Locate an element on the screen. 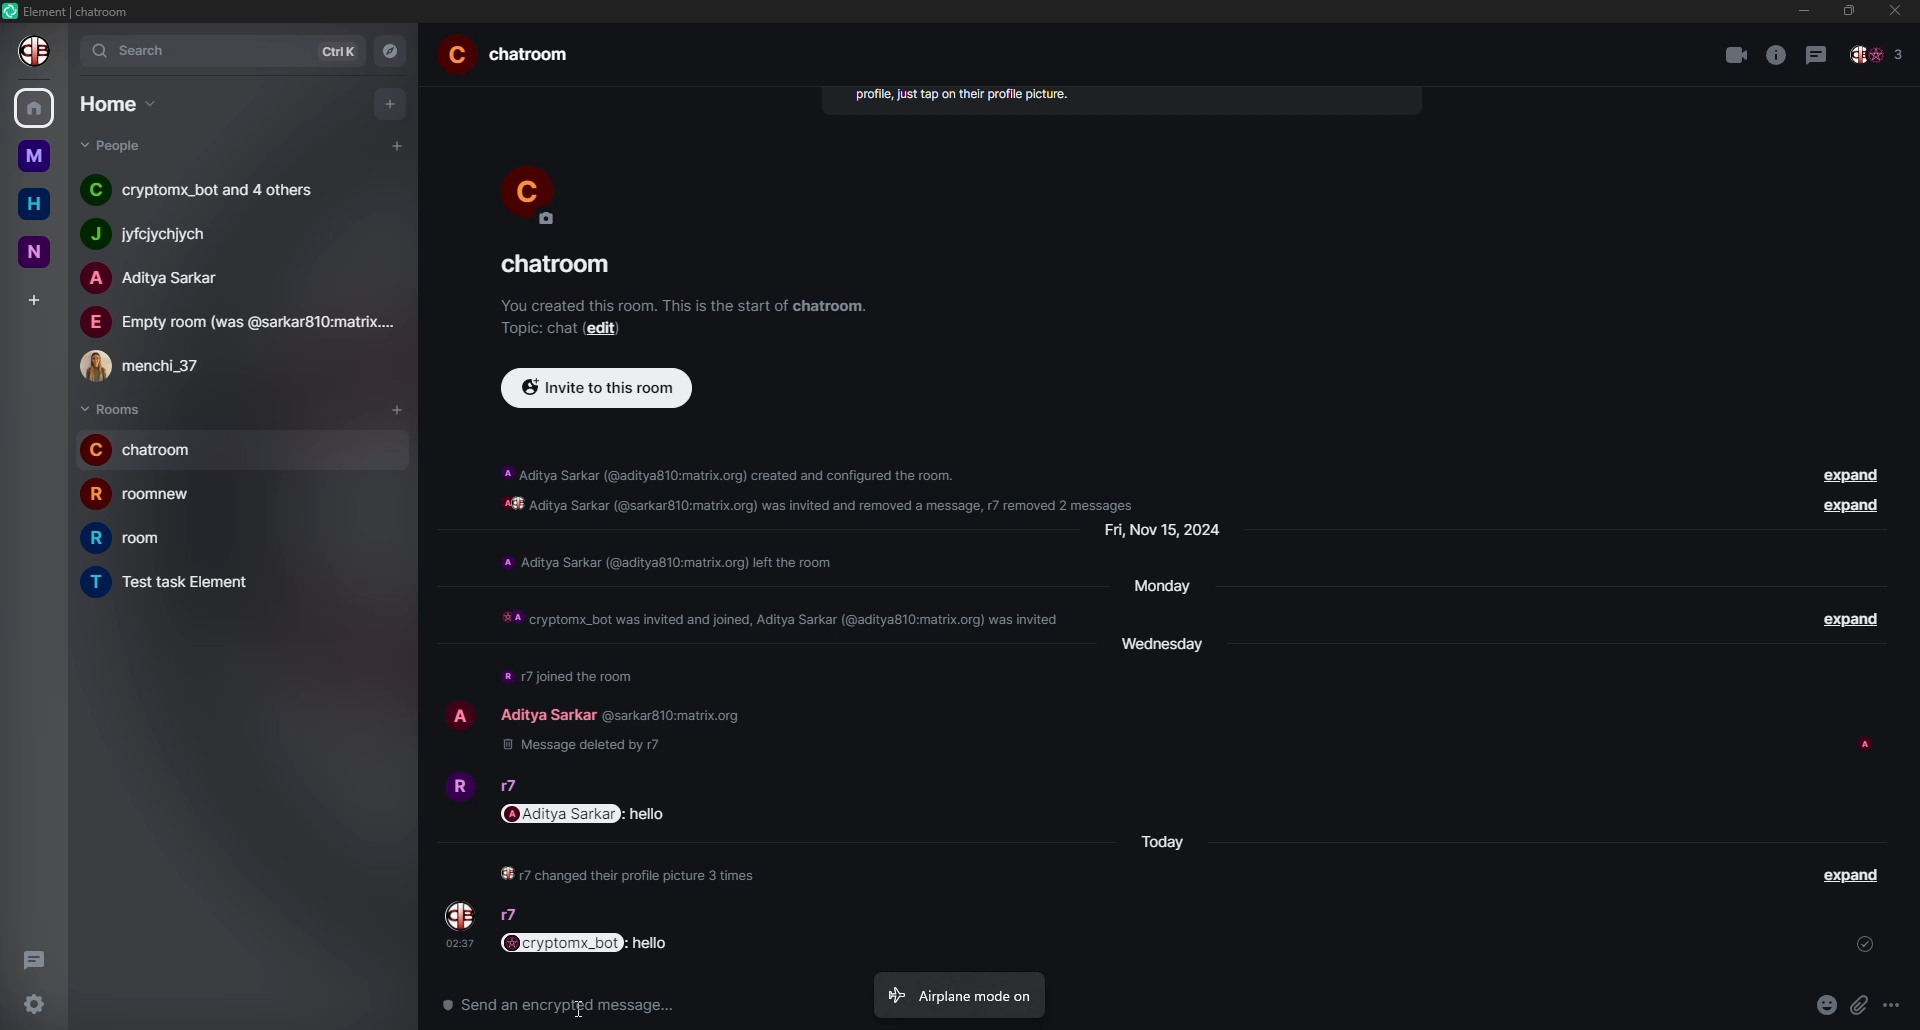 This screenshot has height=1030, width=1920. ctrlK is located at coordinates (343, 49).